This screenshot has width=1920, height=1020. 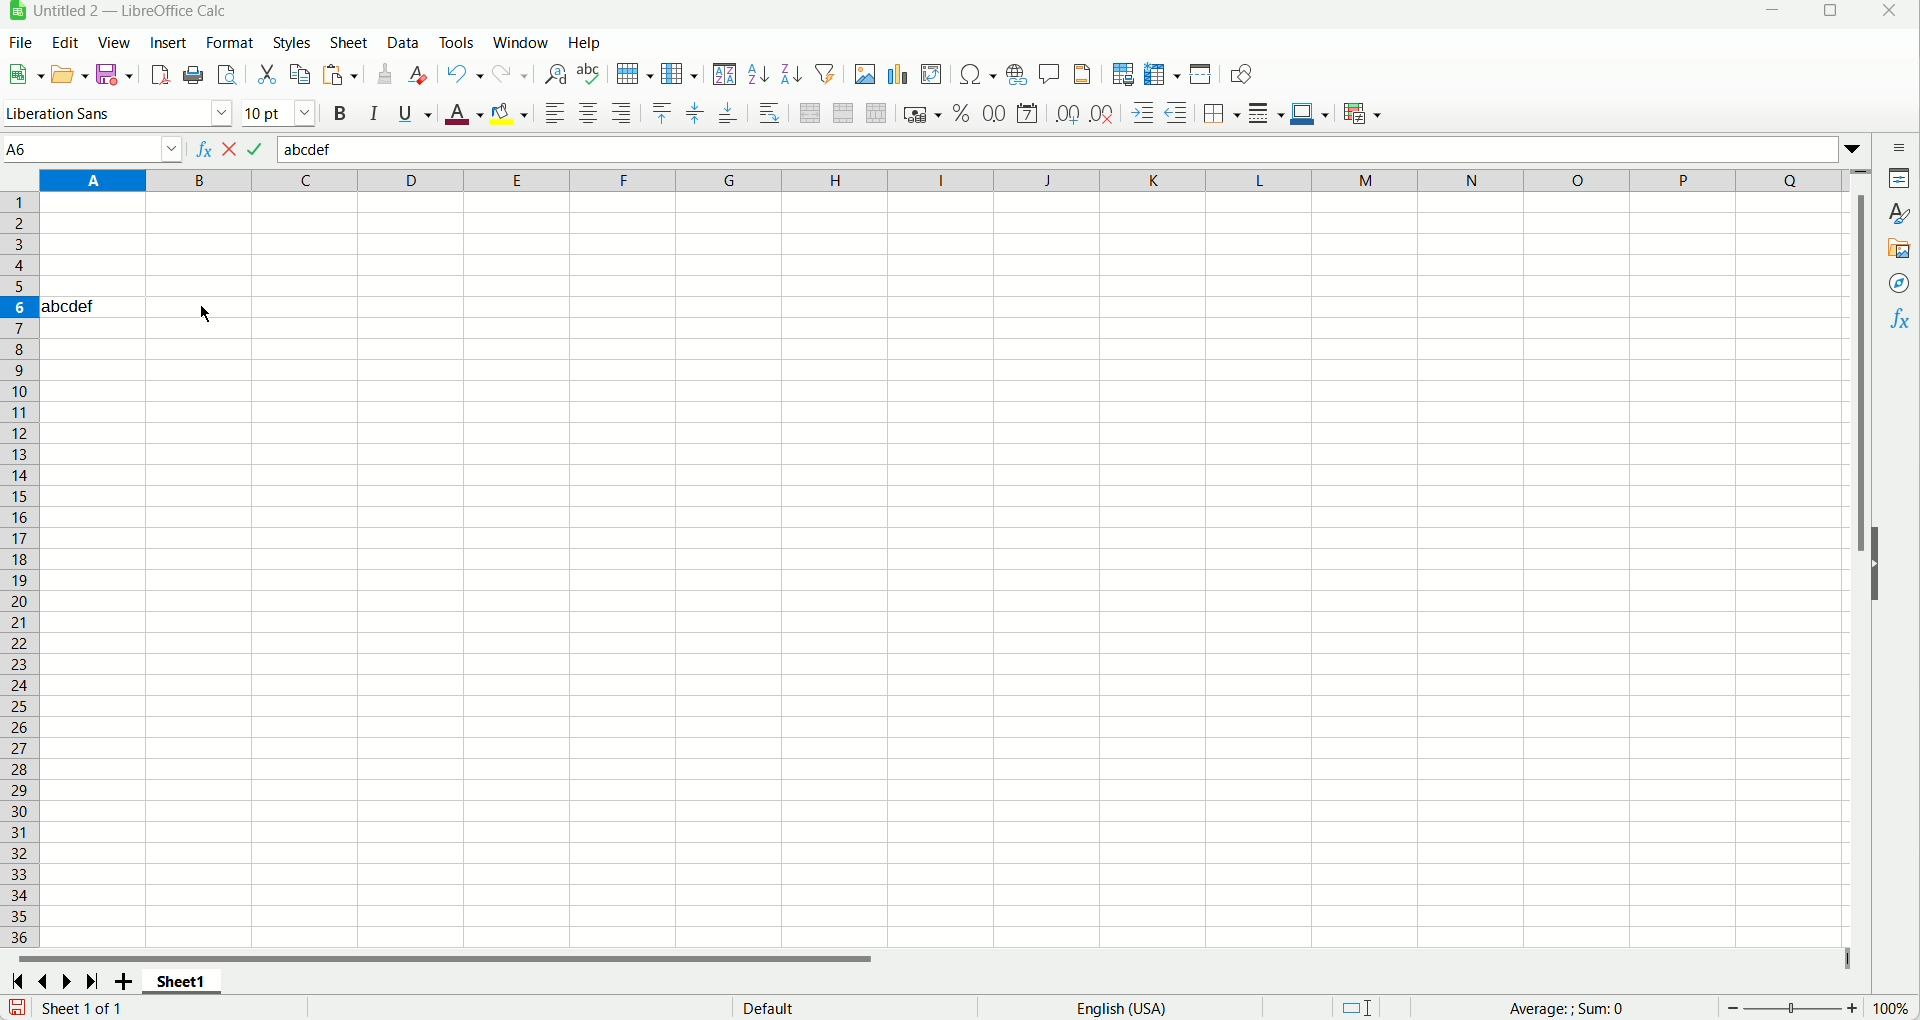 I want to click on spelling, so click(x=588, y=73).